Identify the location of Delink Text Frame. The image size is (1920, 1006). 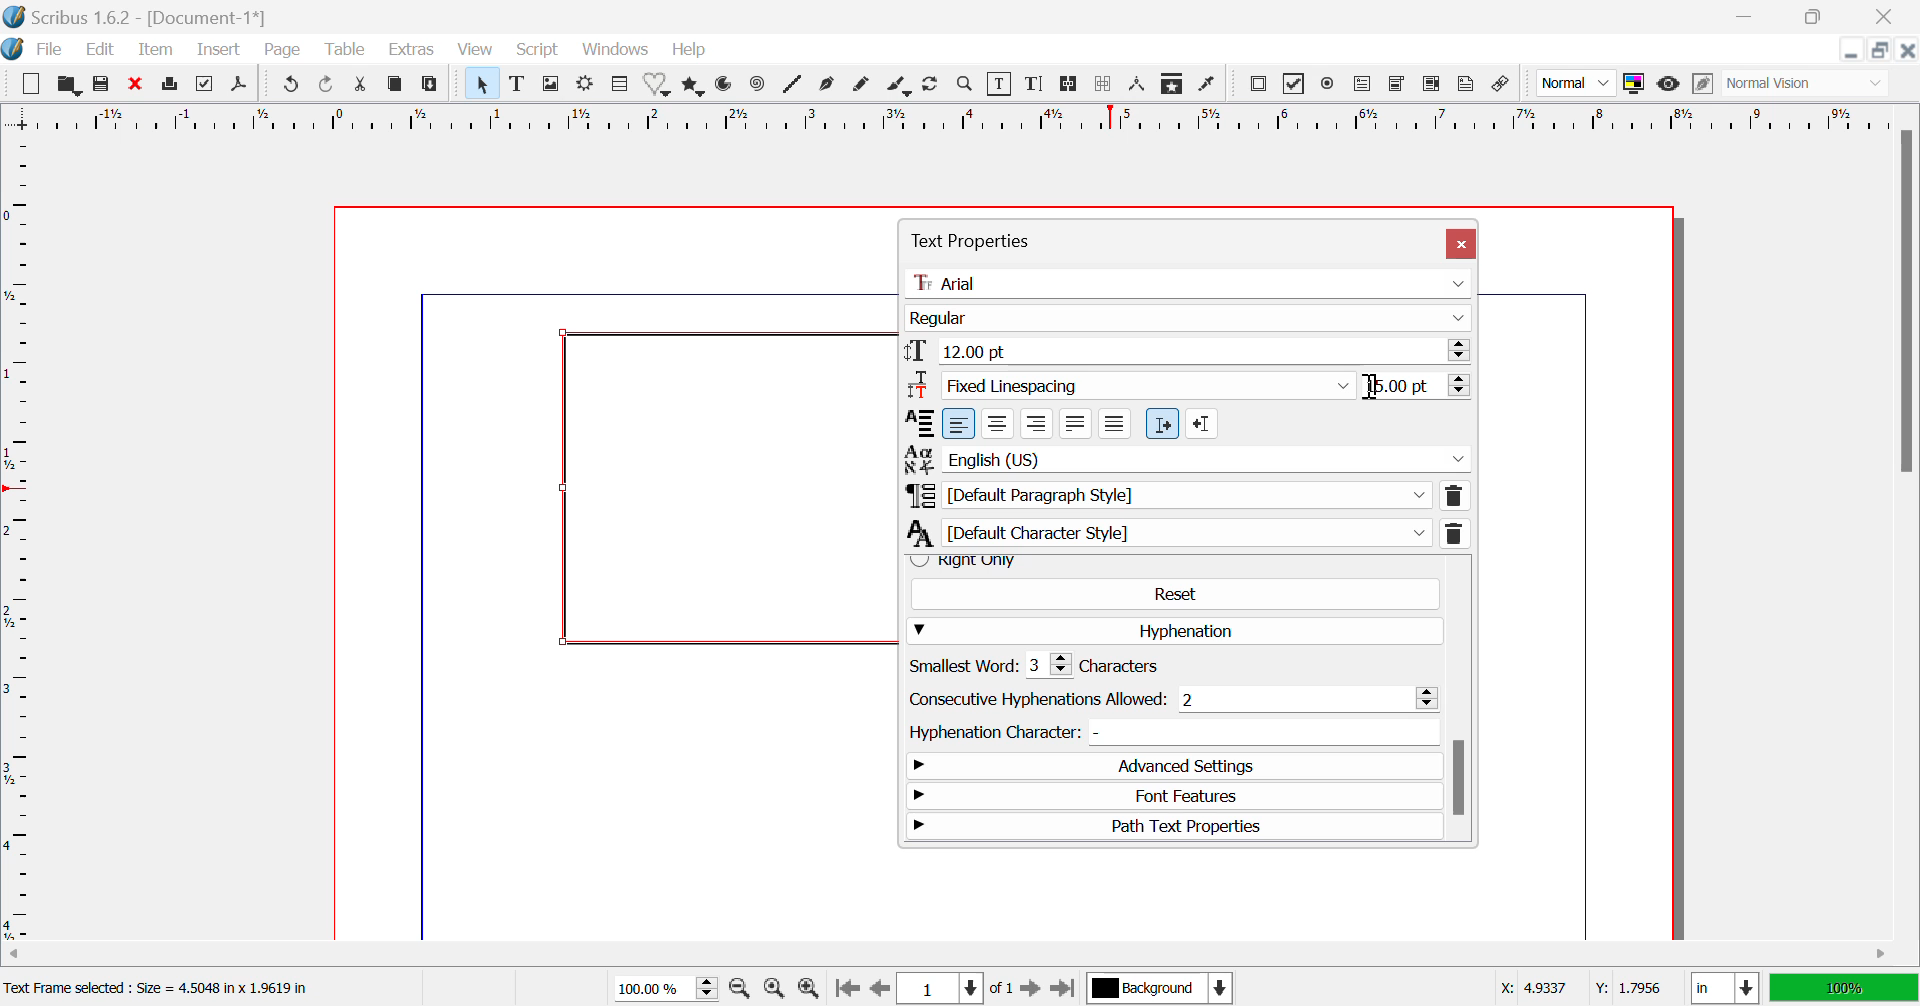
(1103, 86).